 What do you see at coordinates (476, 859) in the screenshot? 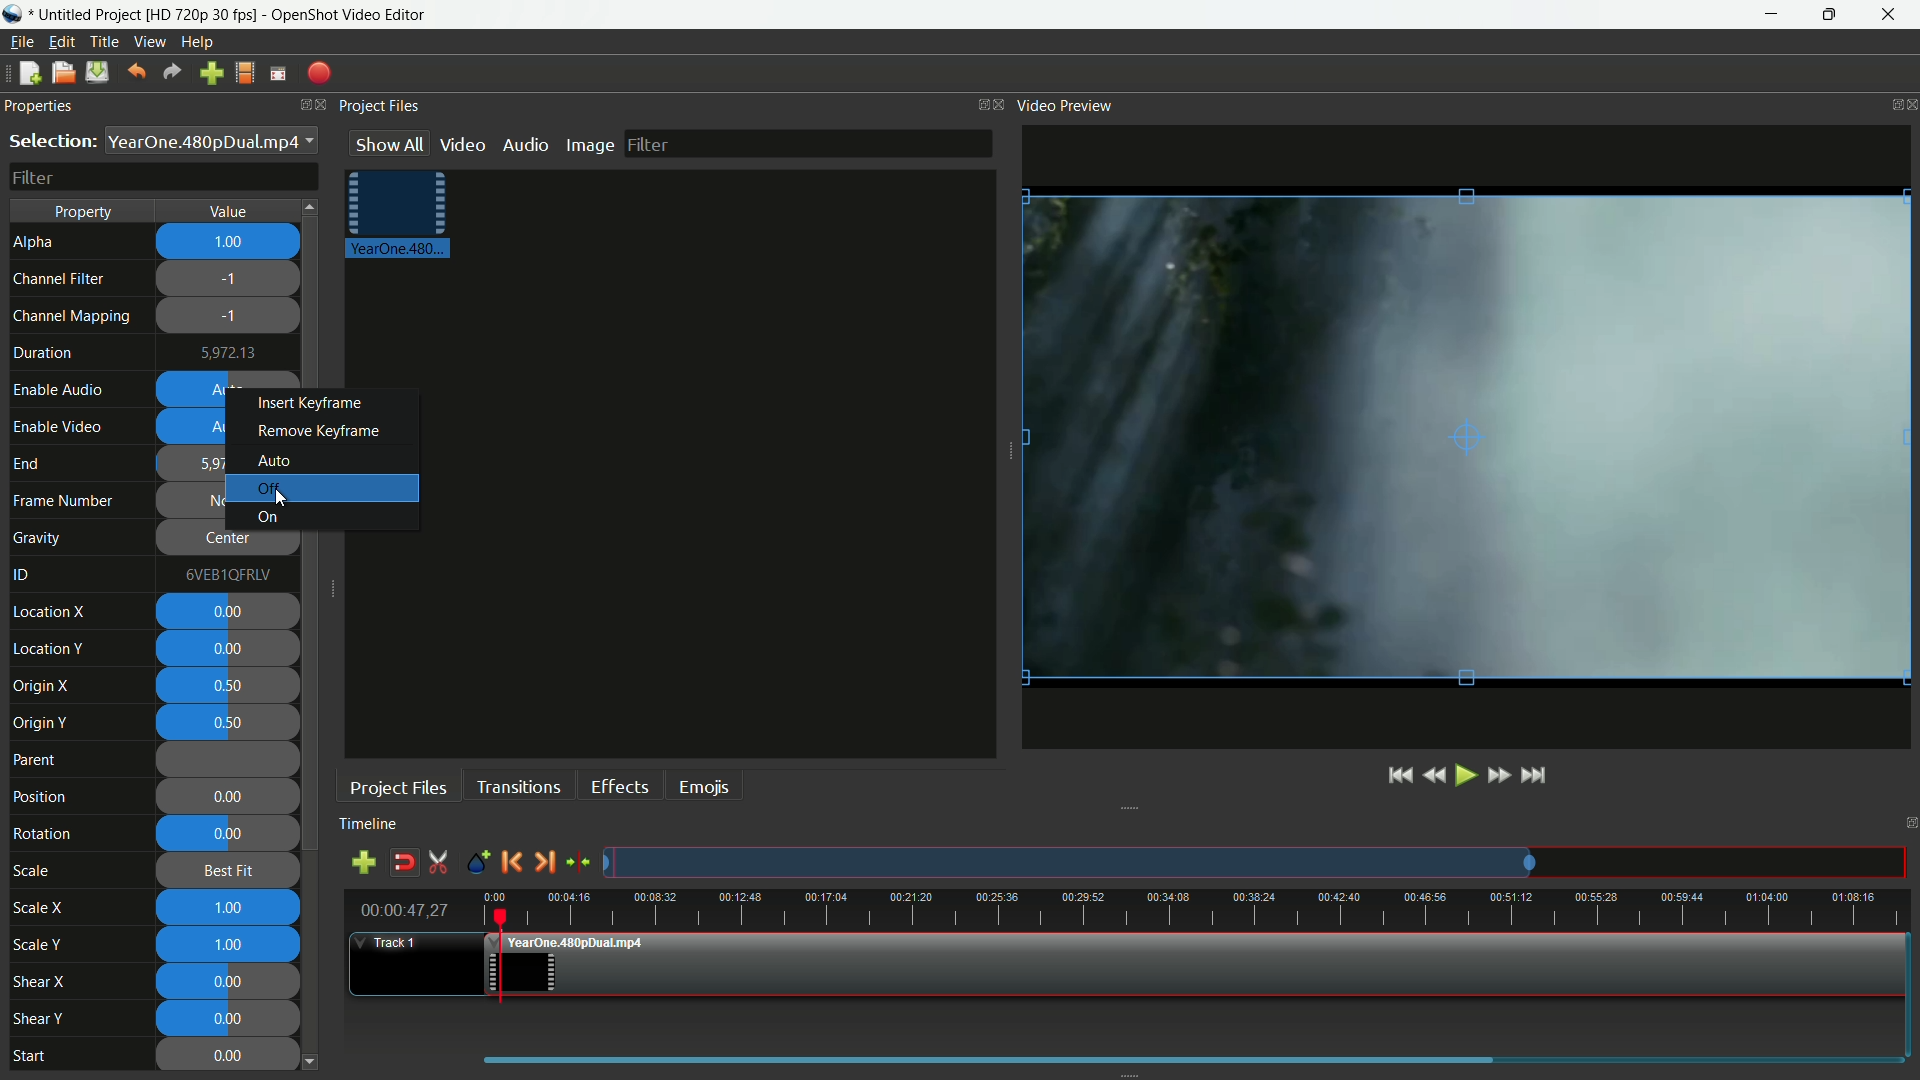
I see `create marker` at bounding box center [476, 859].